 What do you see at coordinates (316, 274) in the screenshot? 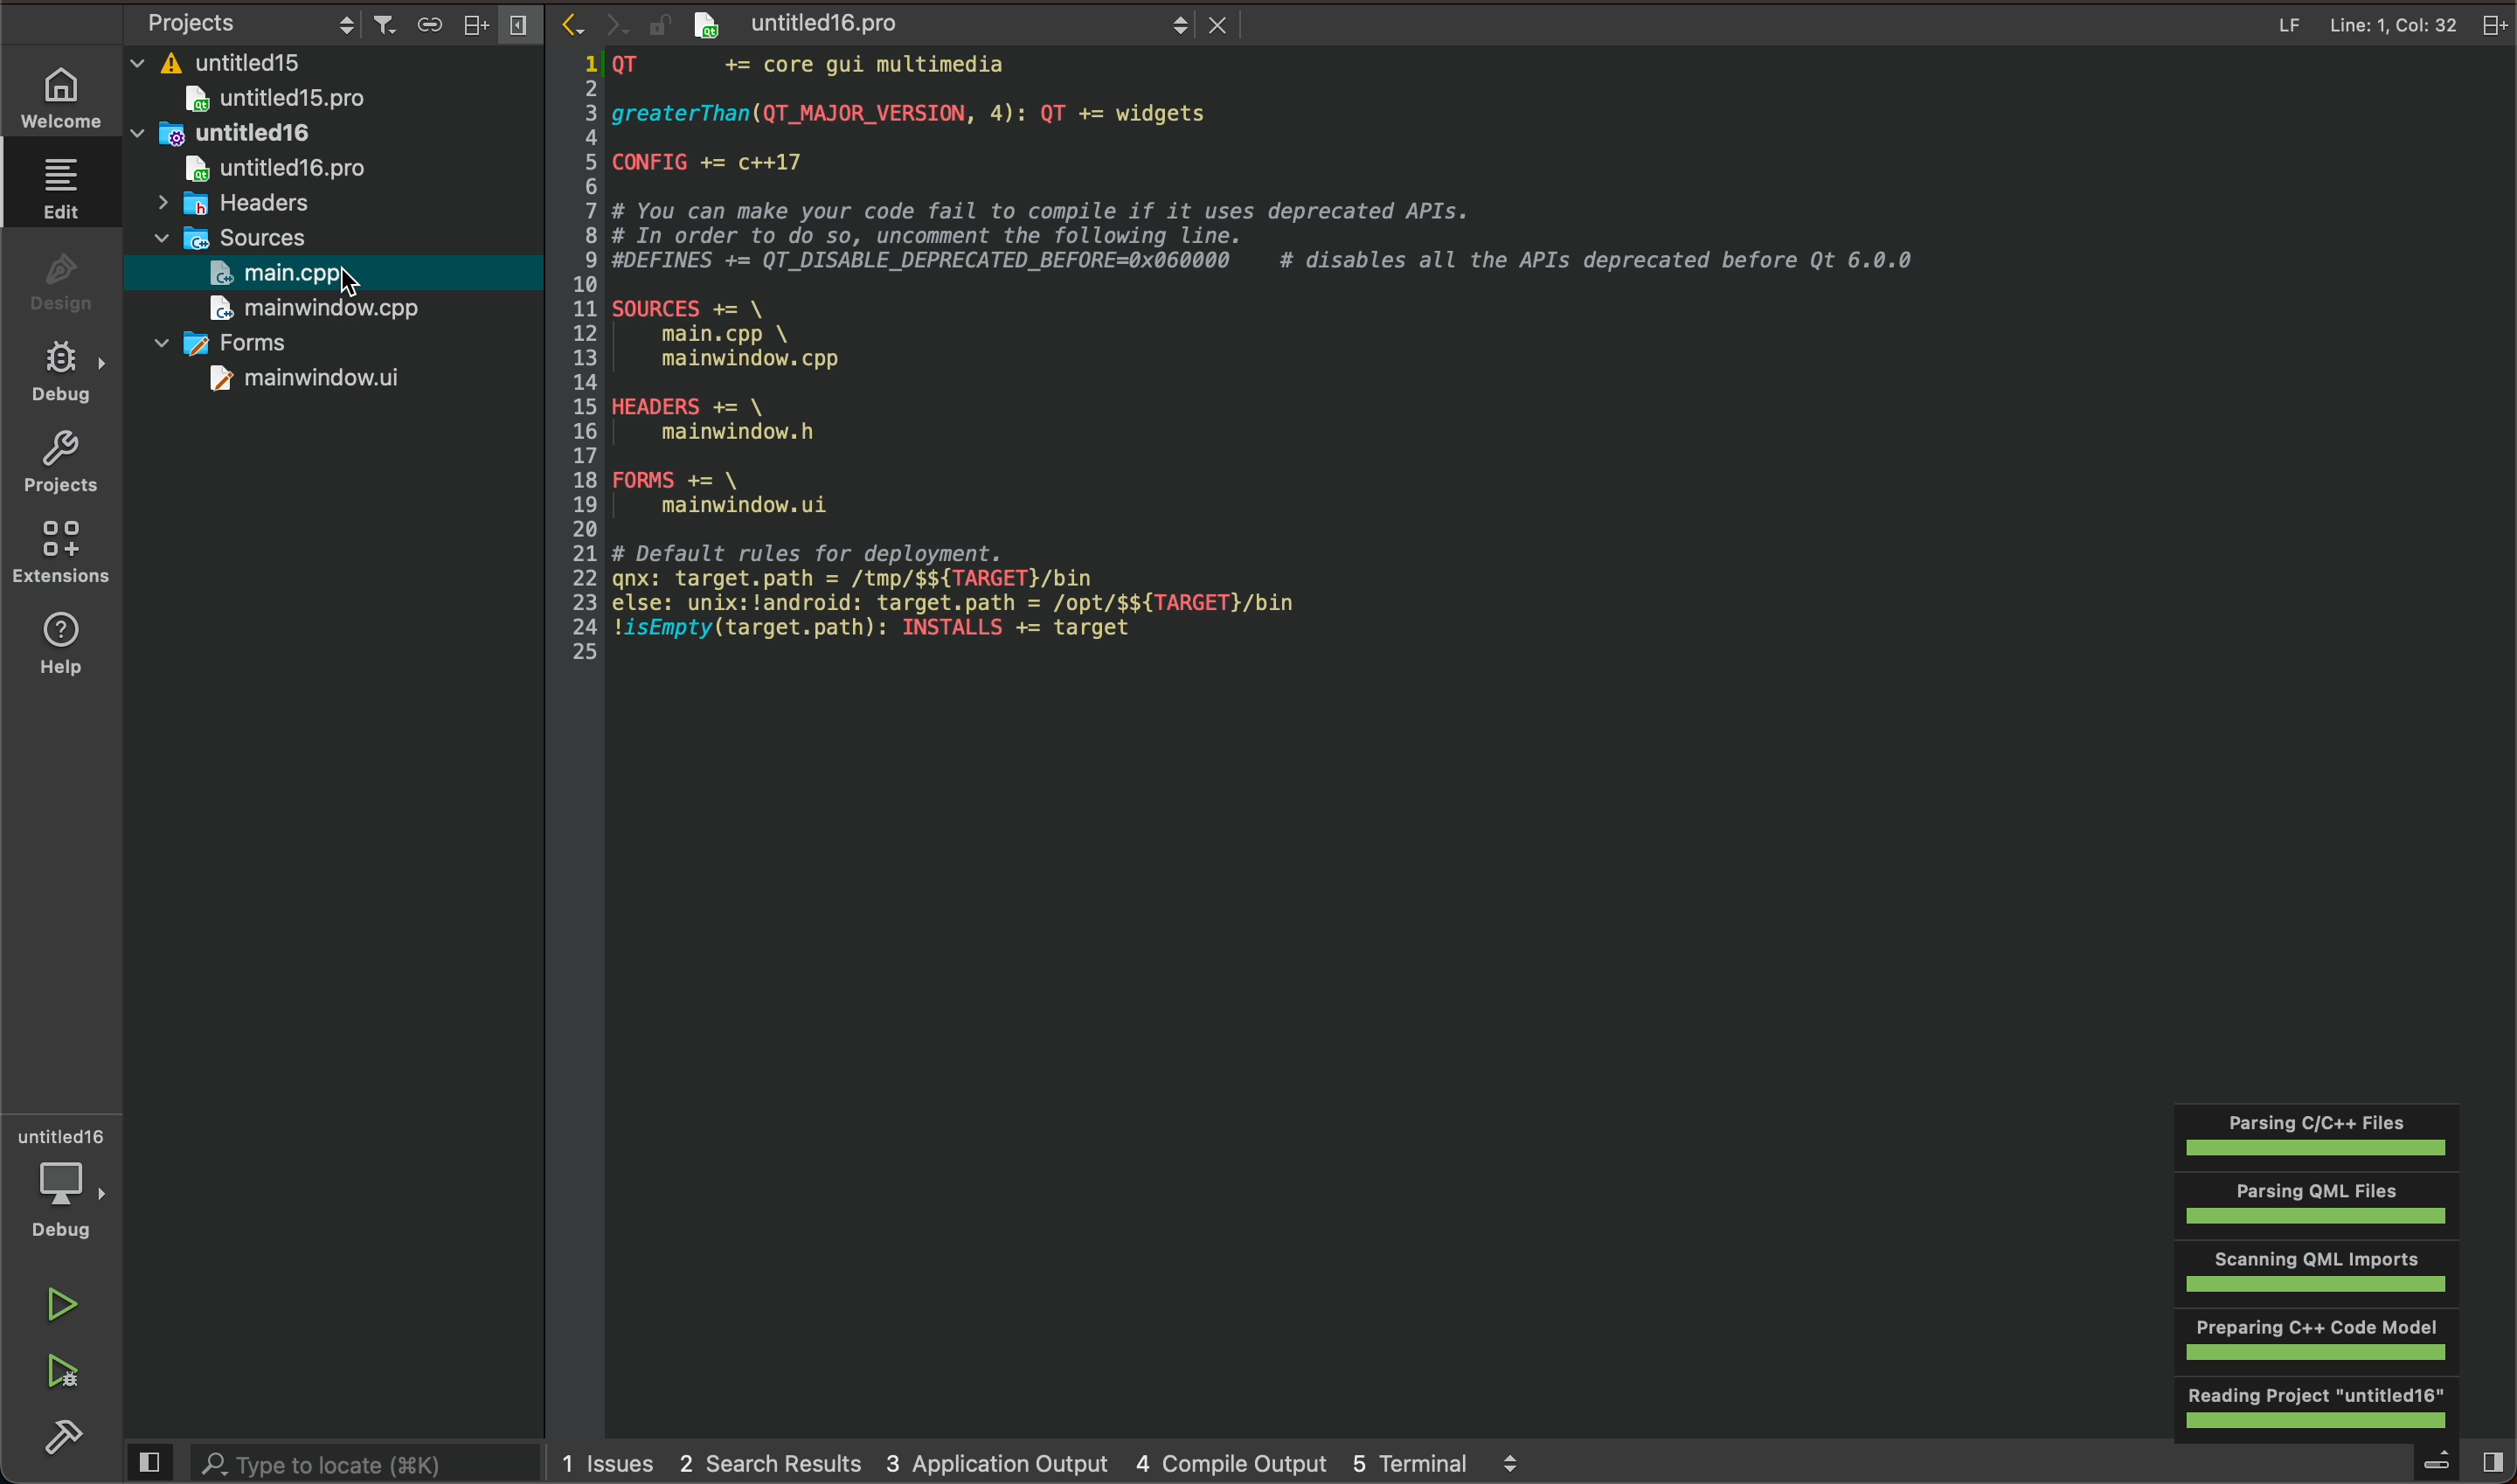
I see `open main file` at bounding box center [316, 274].